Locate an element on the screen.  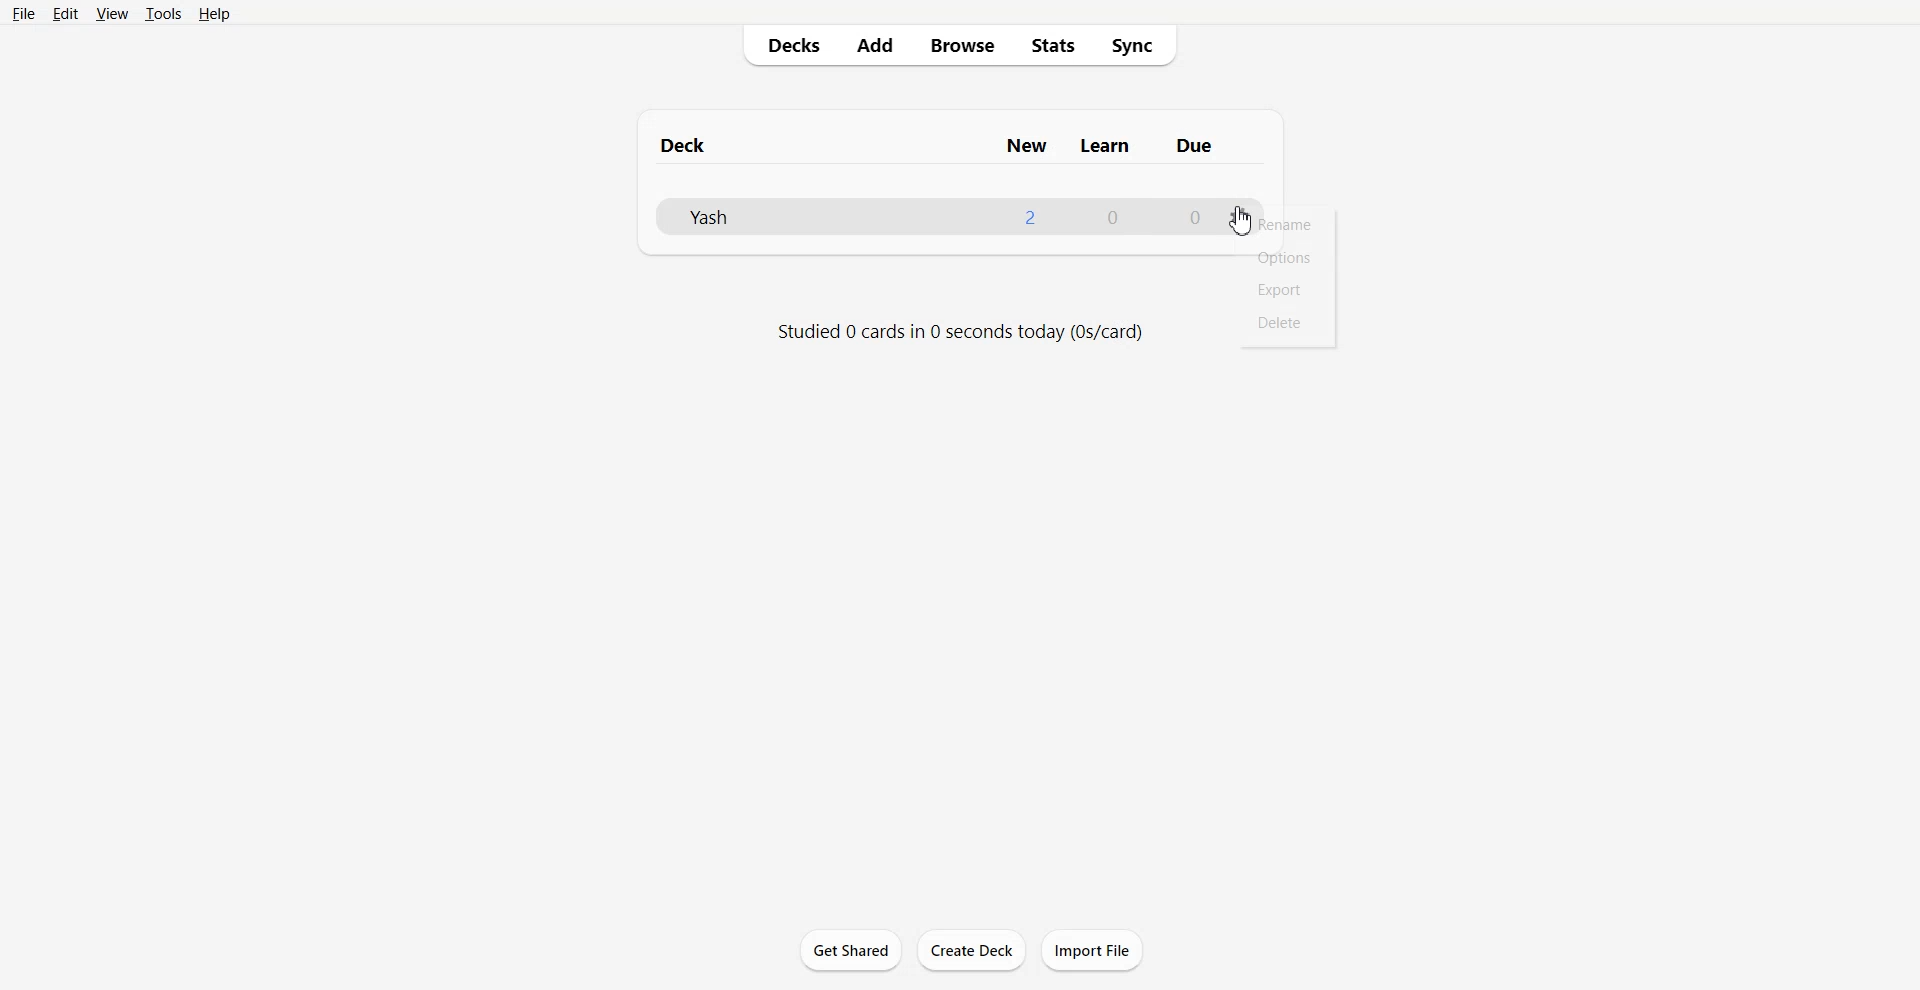
Get Shared is located at coordinates (851, 950).